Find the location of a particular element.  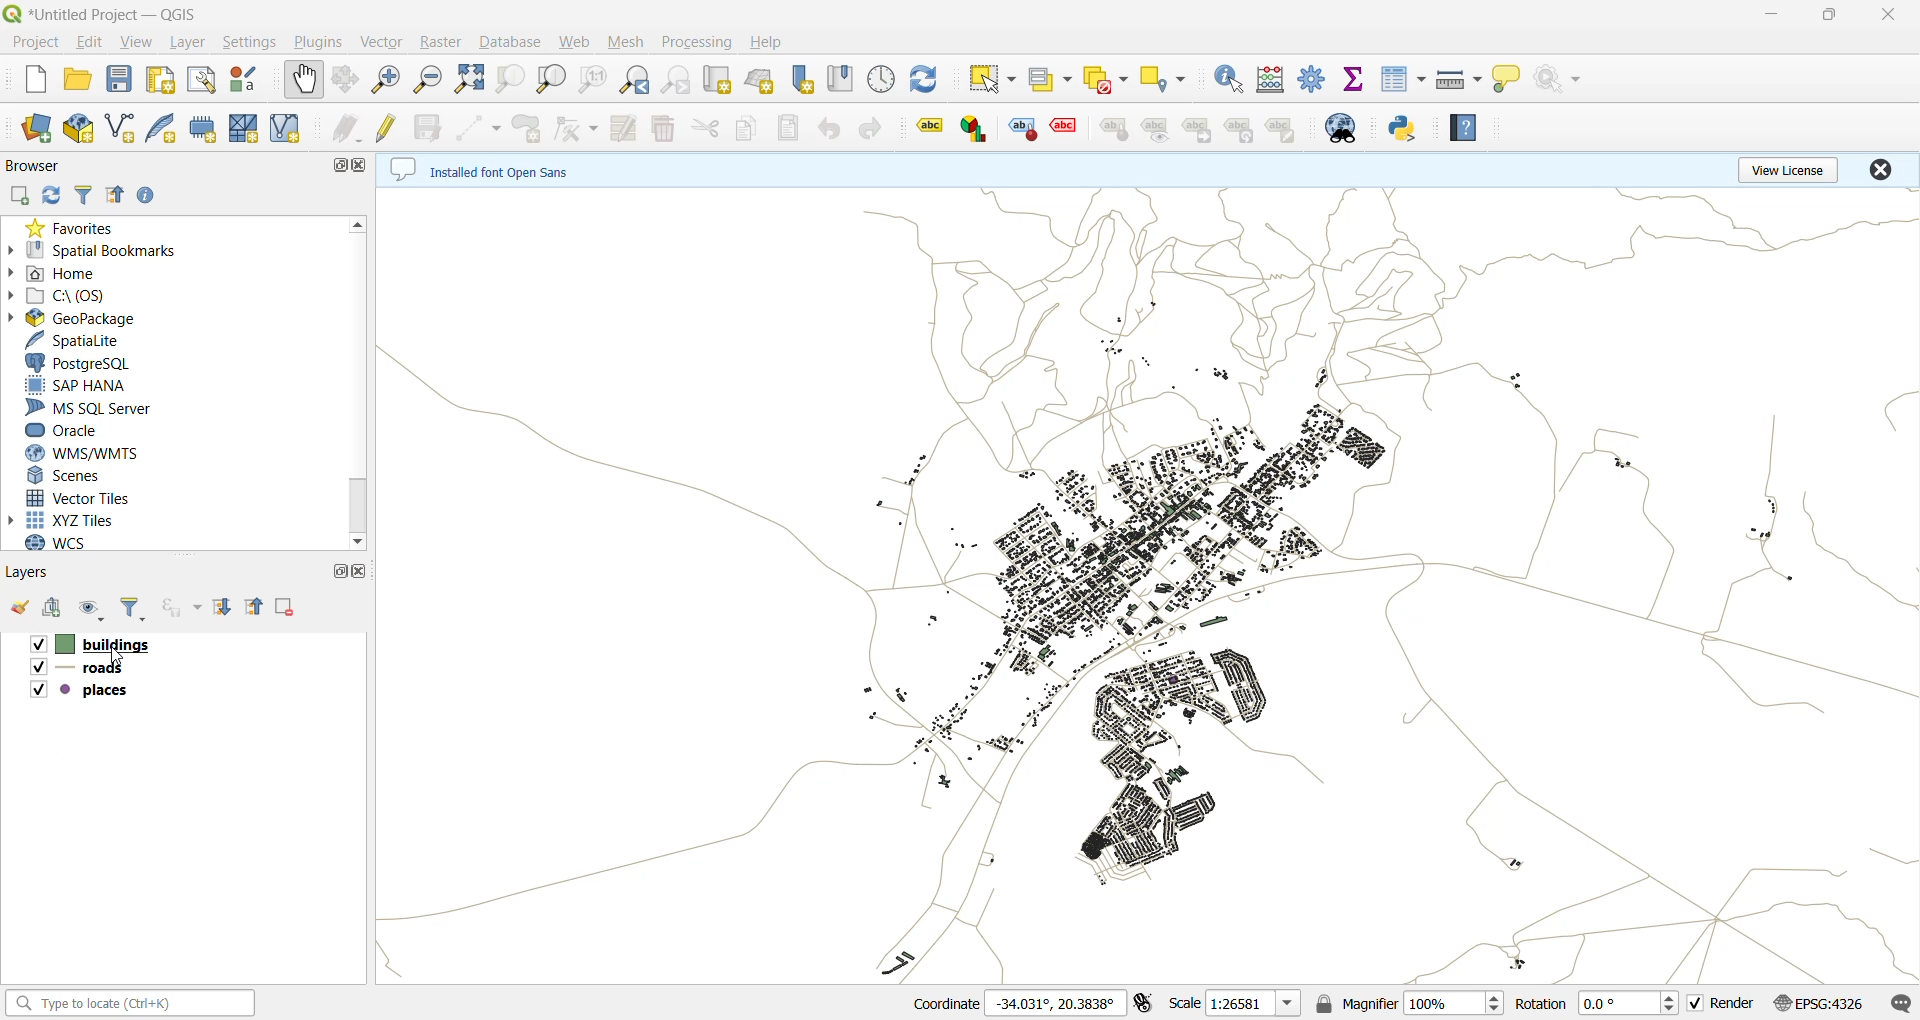

select value is located at coordinates (1050, 80).